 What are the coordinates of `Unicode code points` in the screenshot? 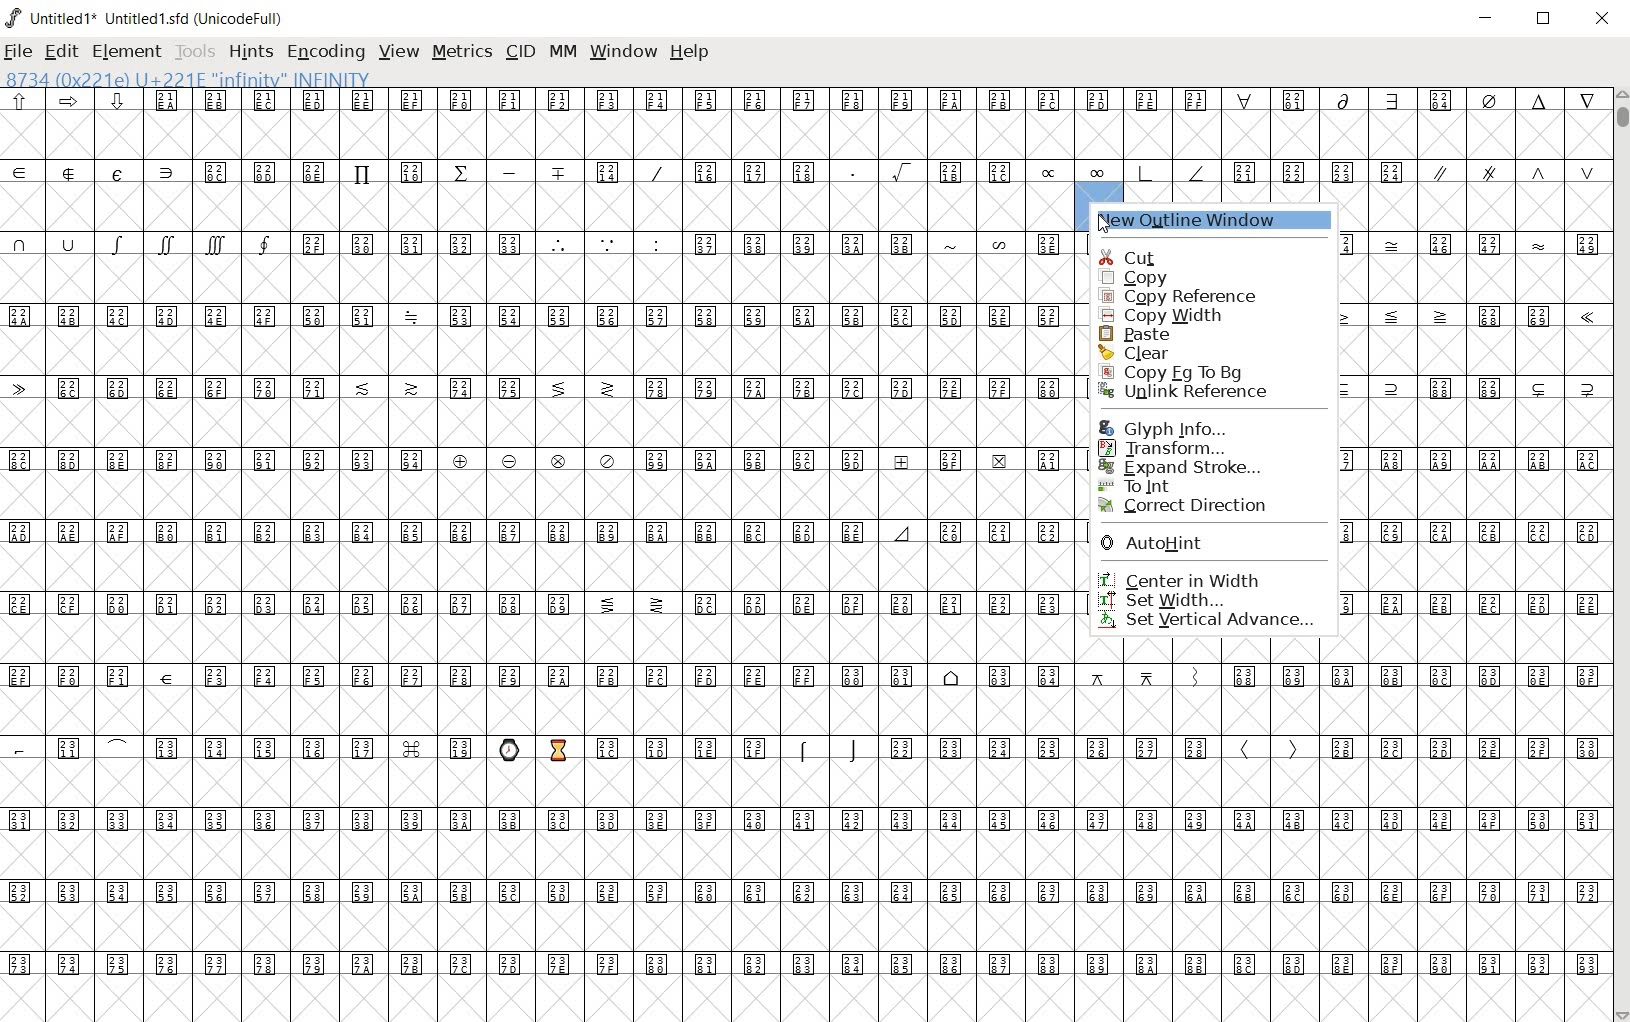 It's located at (542, 388).